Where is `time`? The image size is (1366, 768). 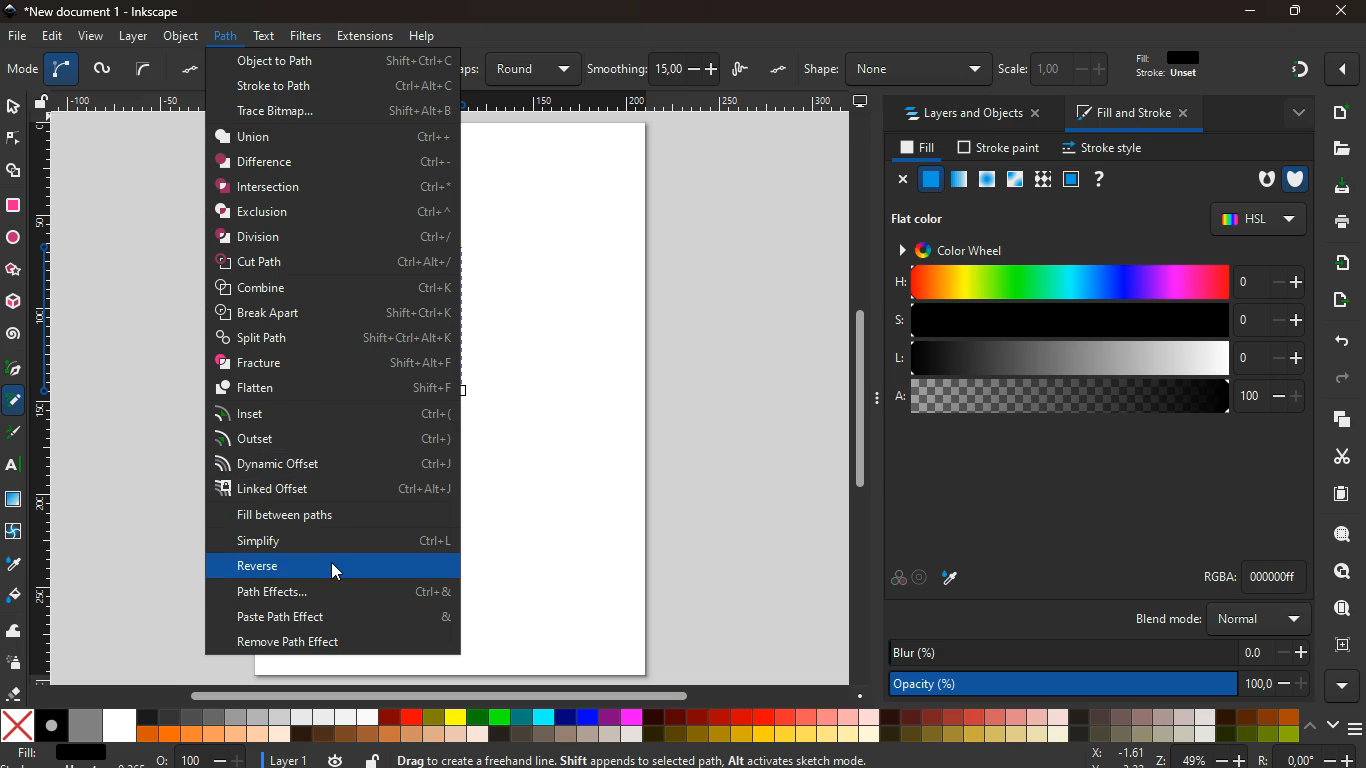 time is located at coordinates (335, 759).